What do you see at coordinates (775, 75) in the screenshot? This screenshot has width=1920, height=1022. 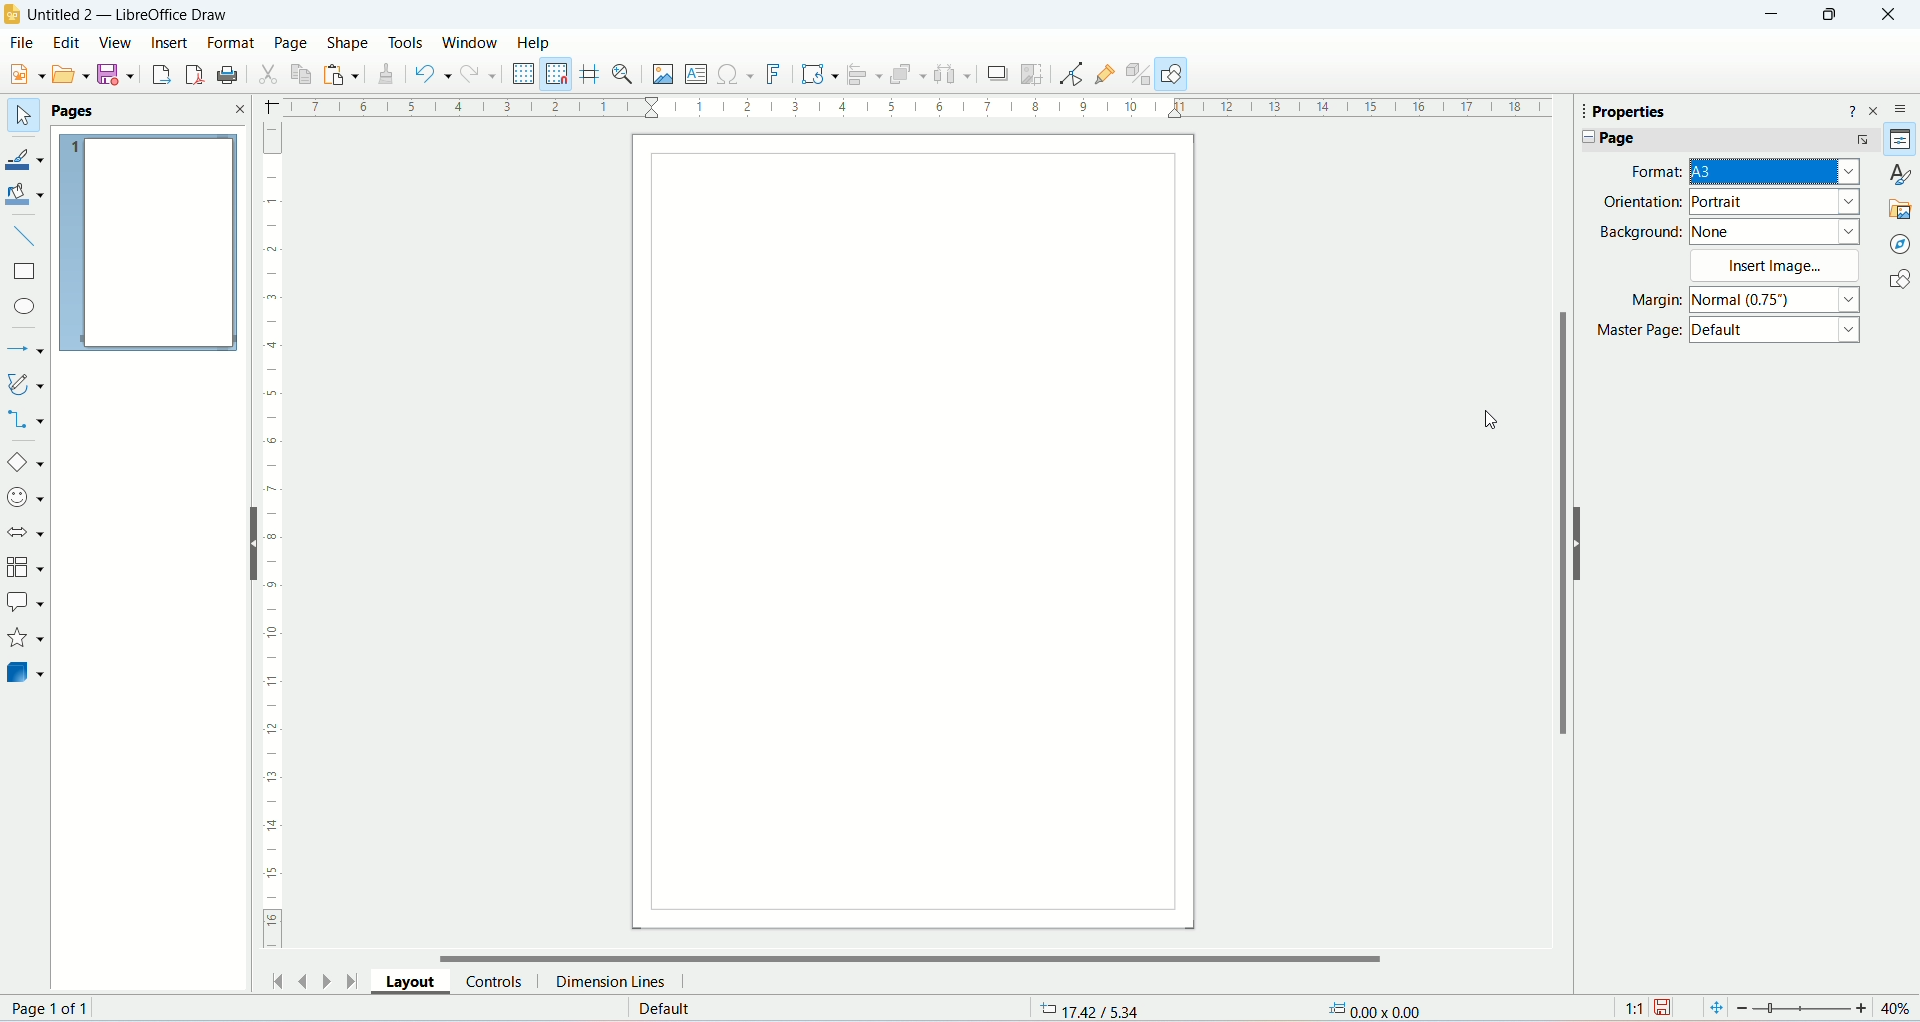 I see `fontwork text` at bounding box center [775, 75].